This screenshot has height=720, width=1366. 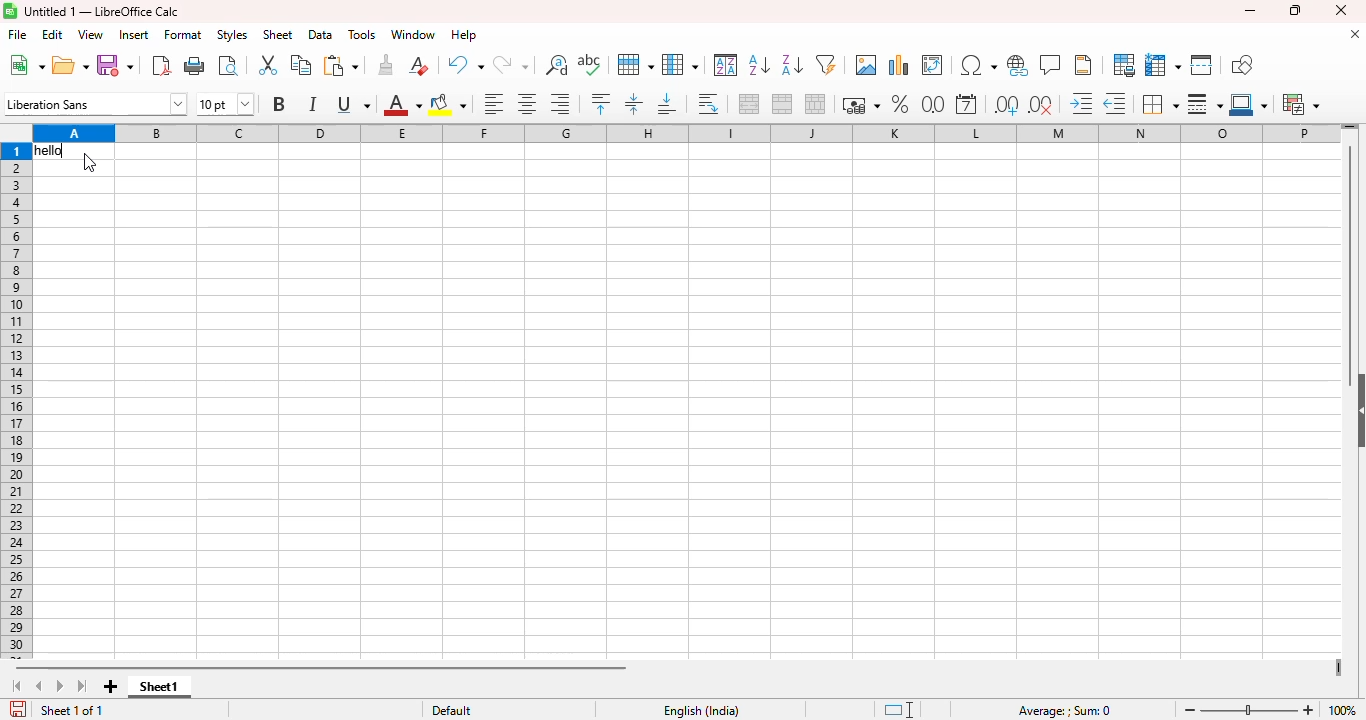 I want to click on unmerge cells, so click(x=815, y=104).